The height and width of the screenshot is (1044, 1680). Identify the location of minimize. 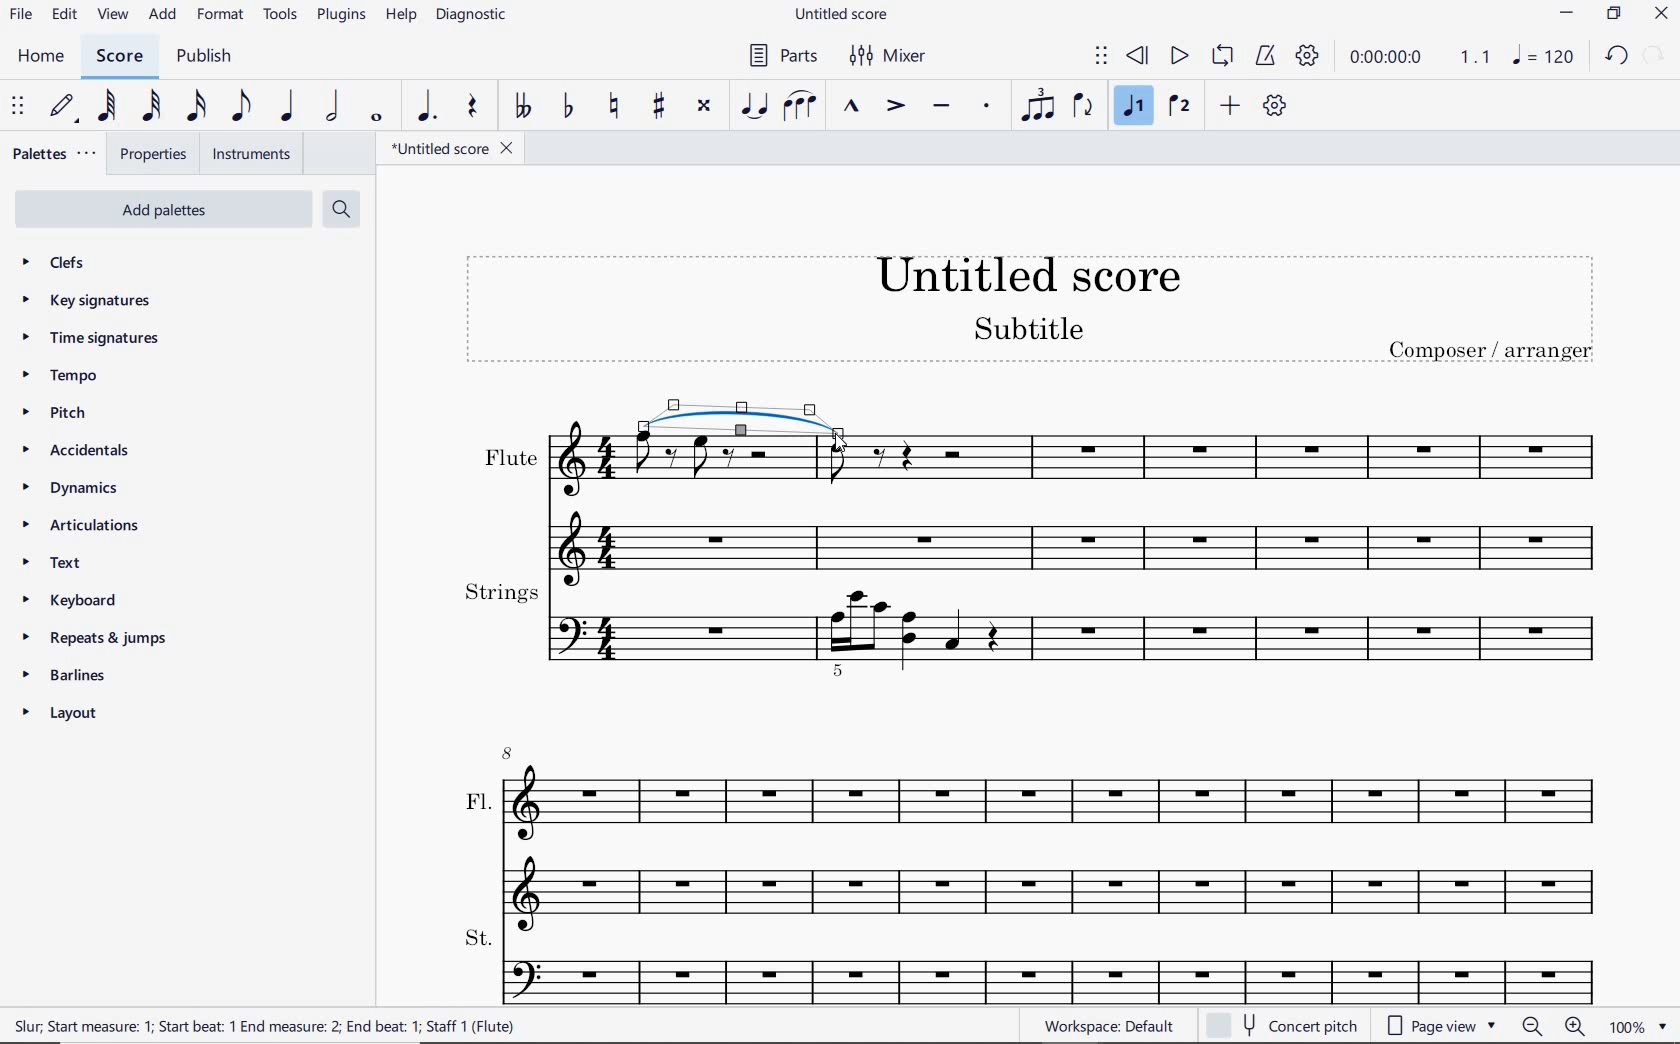
(1568, 16).